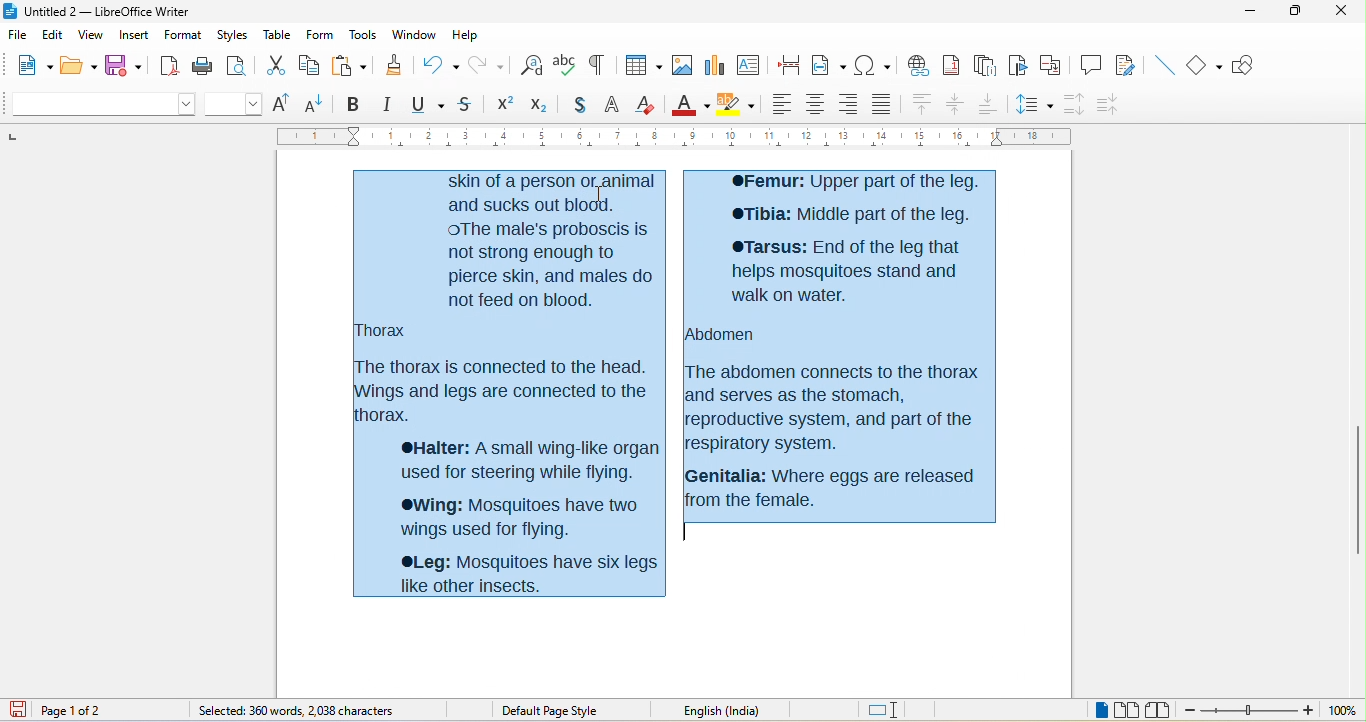 The width and height of the screenshot is (1366, 722). Describe the element at coordinates (781, 104) in the screenshot. I see `align left` at that location.